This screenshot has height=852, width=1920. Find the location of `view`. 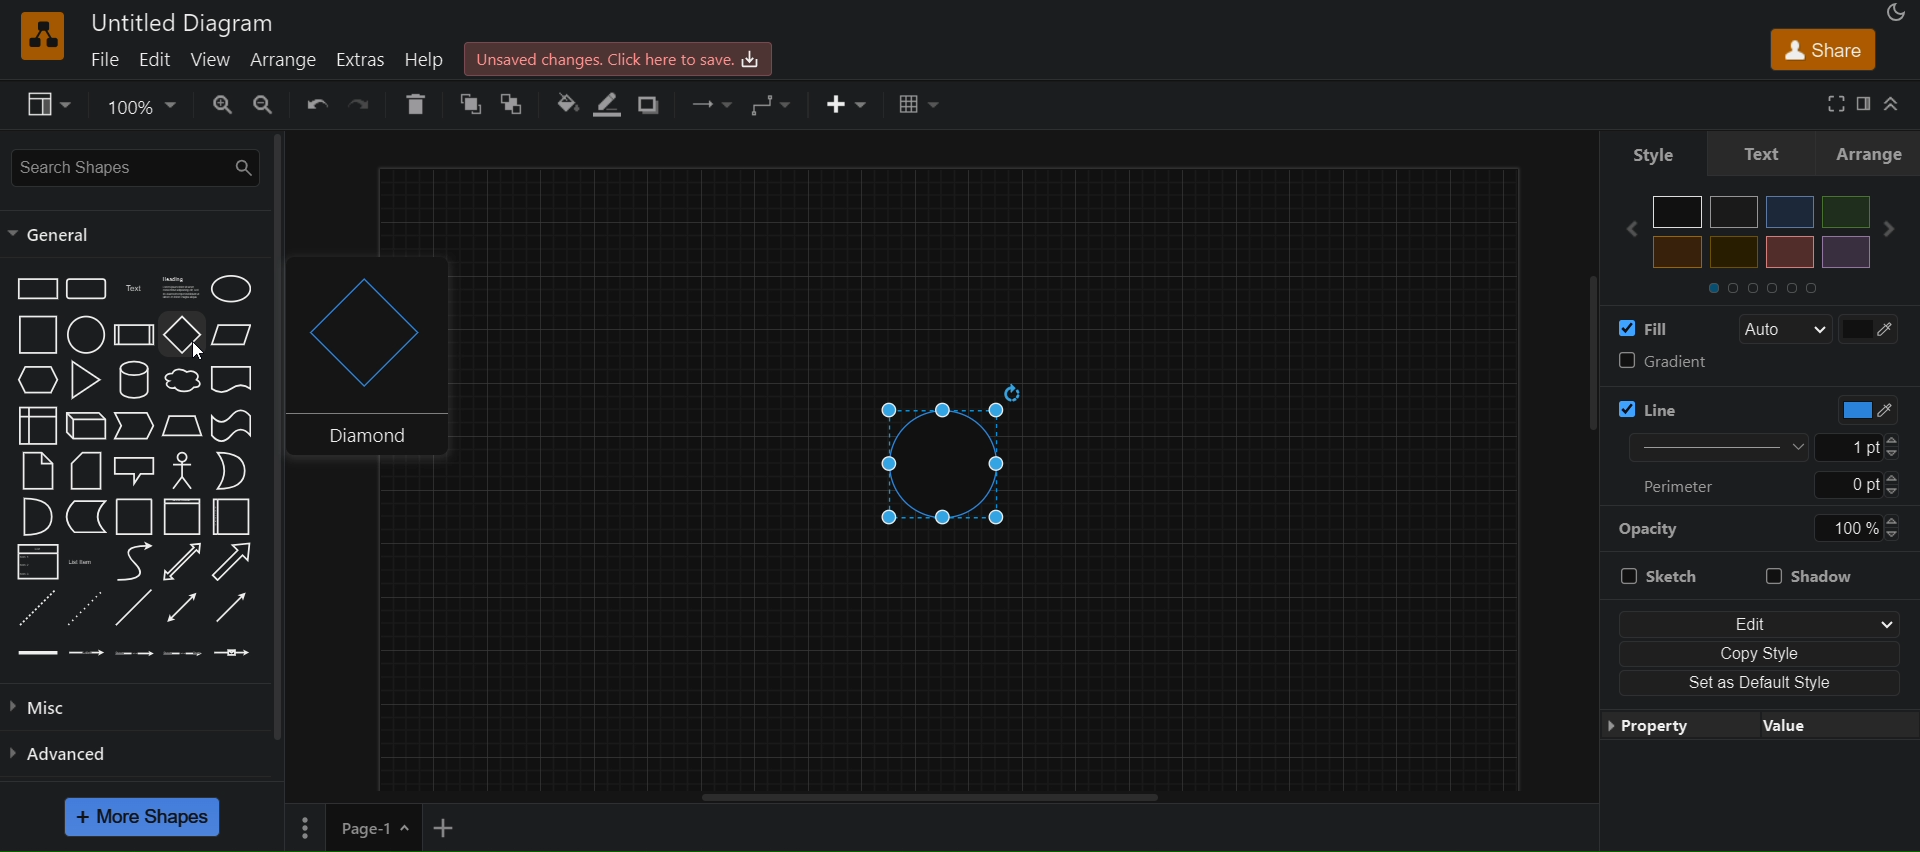

view is located at coordinates (212, 59).